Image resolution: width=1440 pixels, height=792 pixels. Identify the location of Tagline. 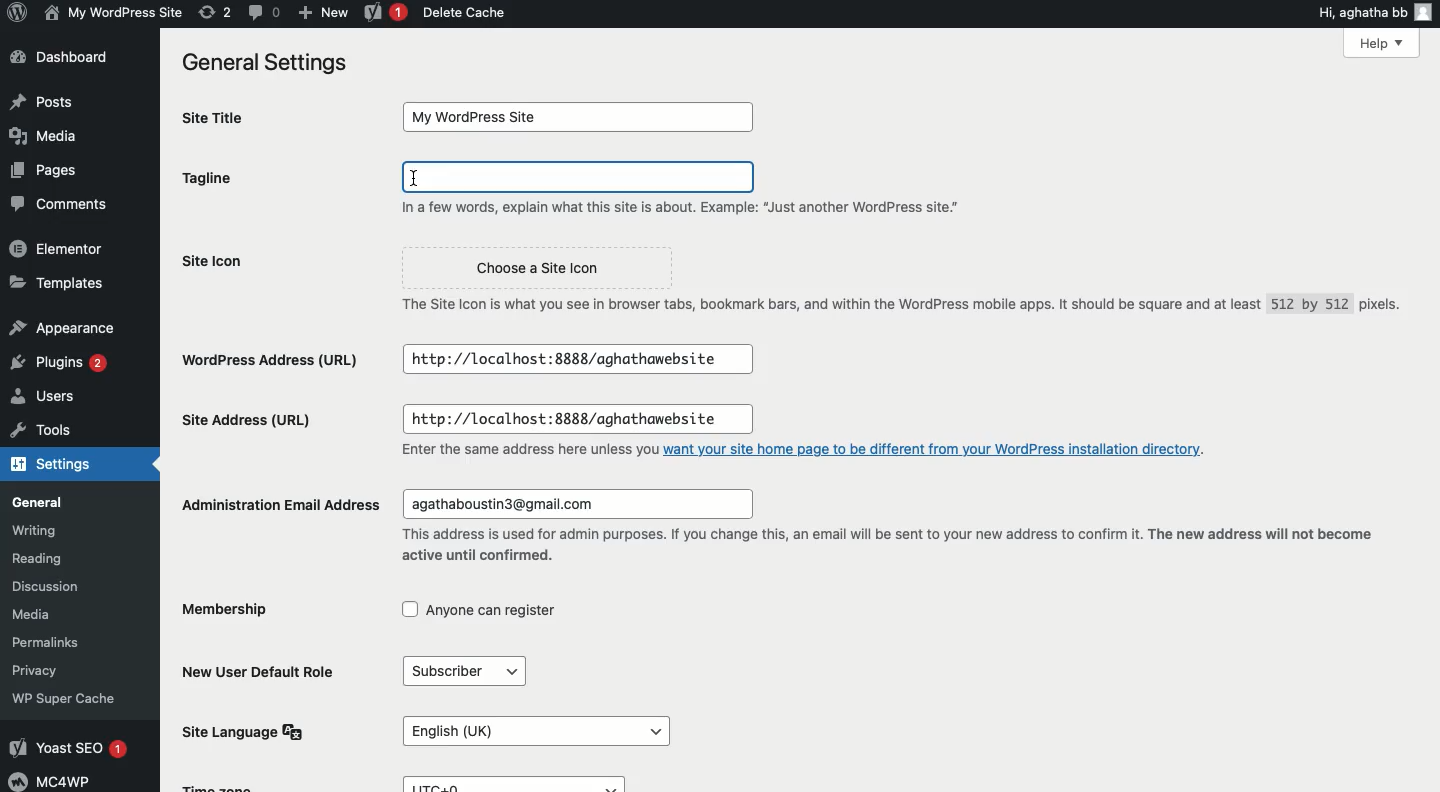
(260, 182).